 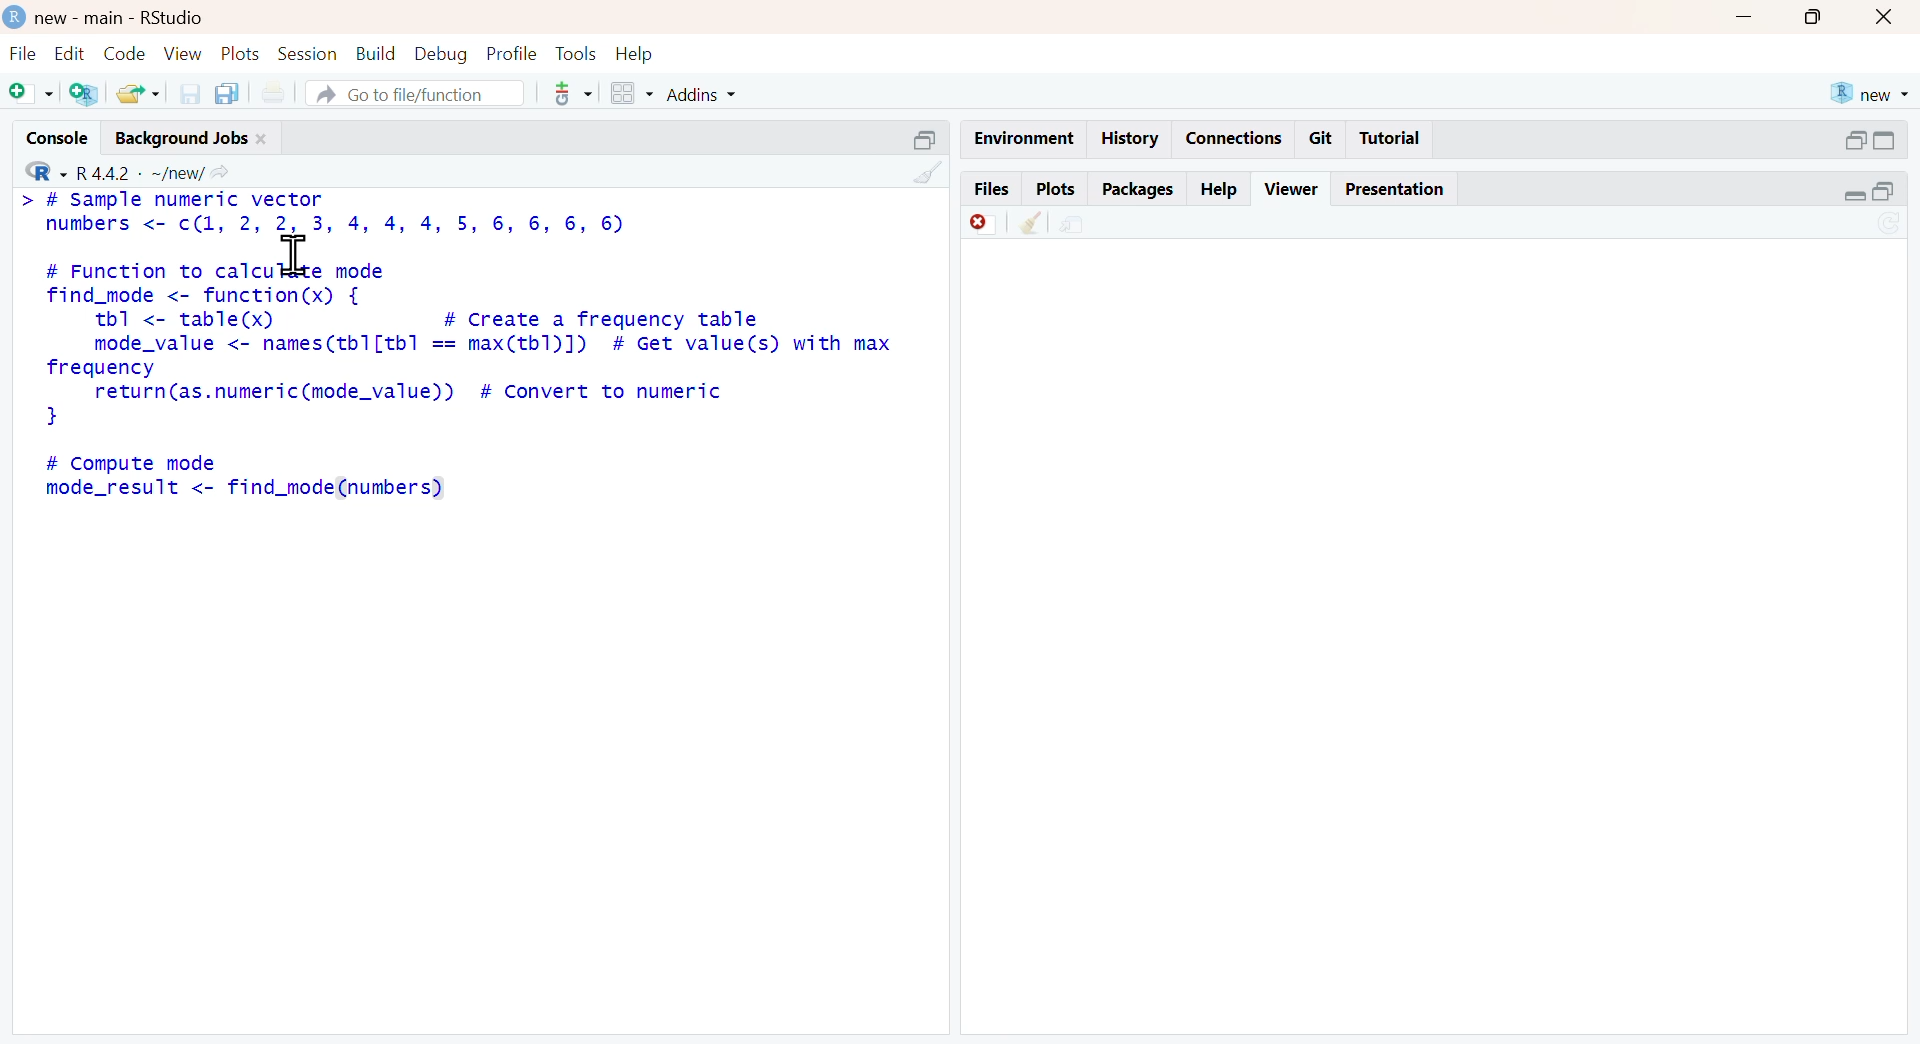 I want to click on session, so click(x=309, y=54).